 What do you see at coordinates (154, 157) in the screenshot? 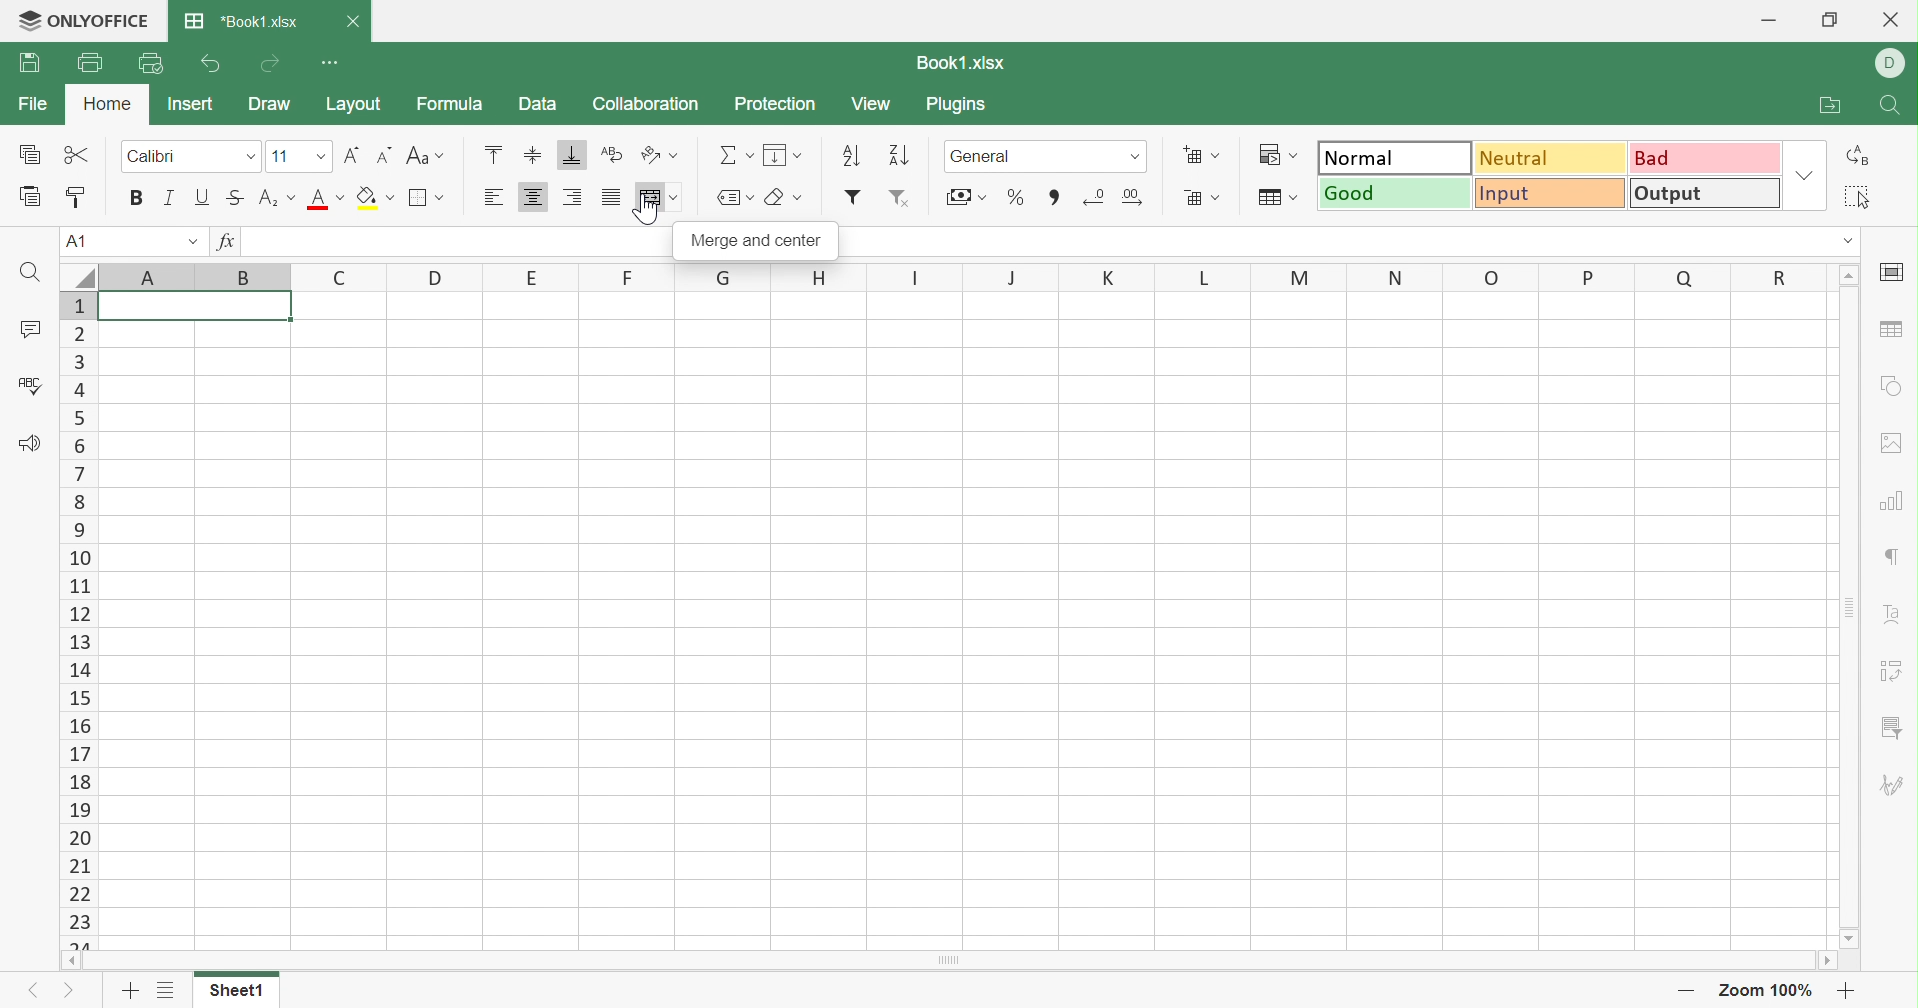
I see `Font` at bounding box center [154, 157].